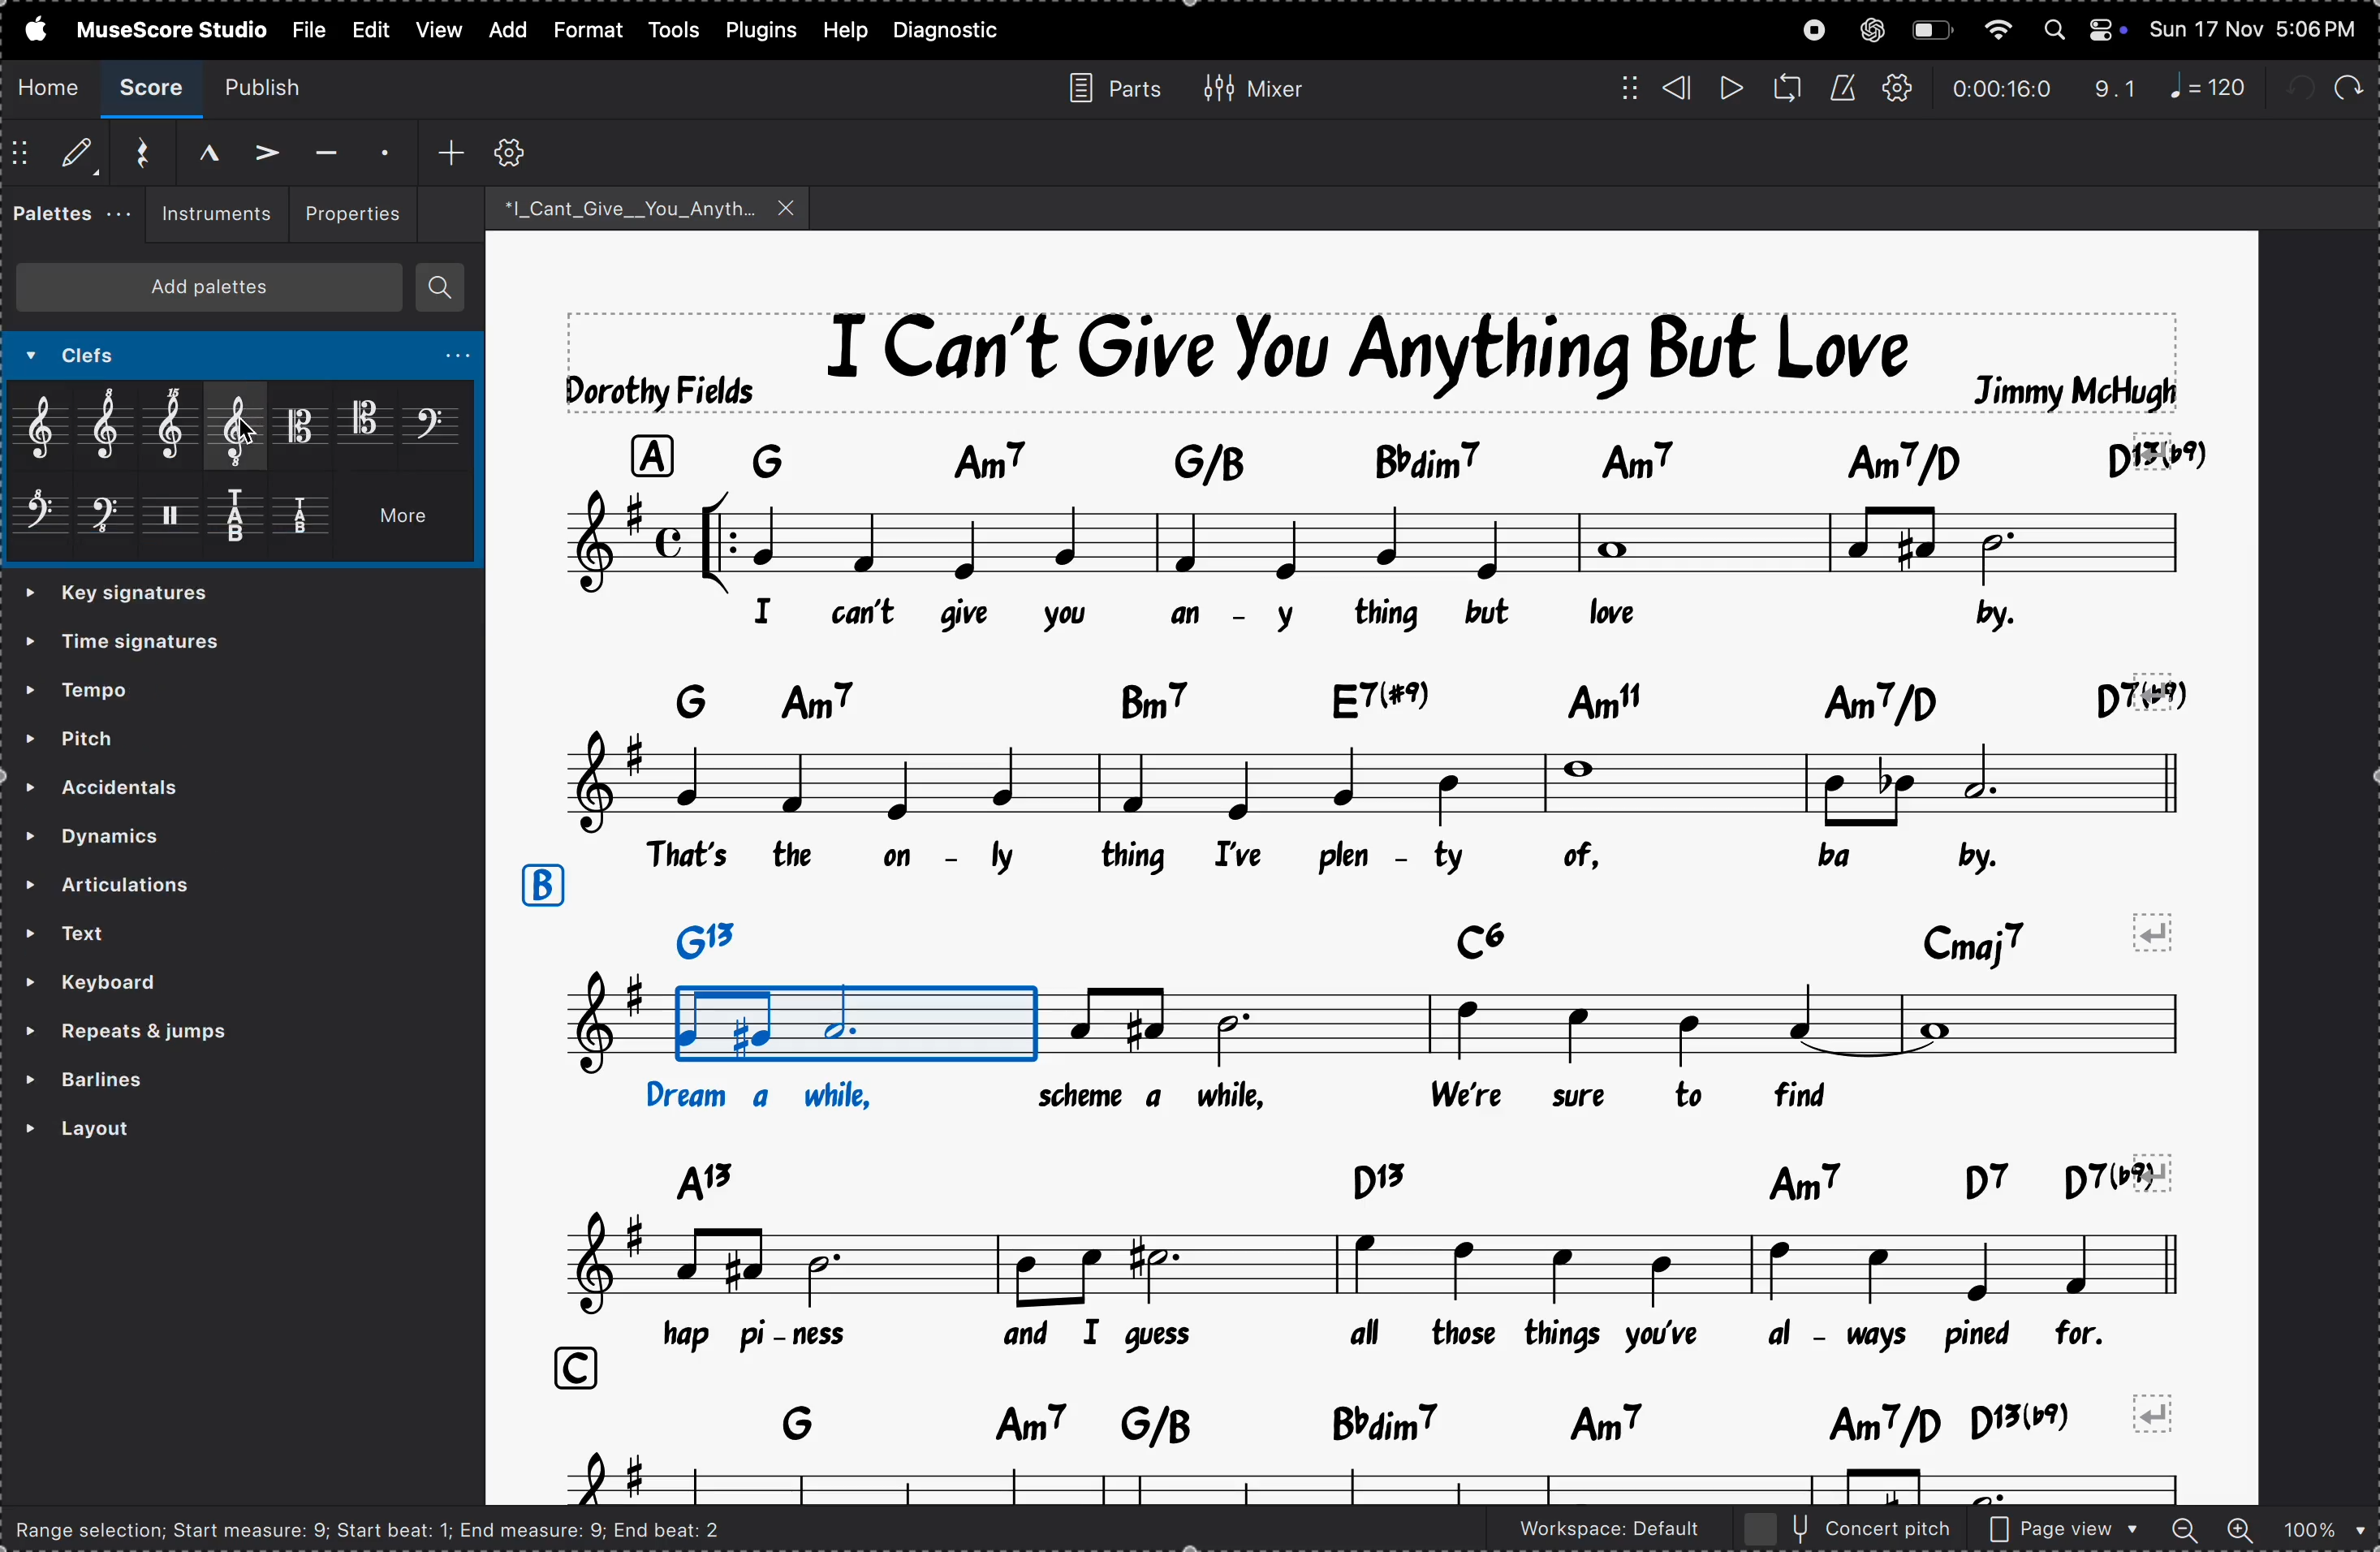 This screenshot has width=2380, height=1552. I want to click on bass clef 8 va alta, so click(41, 521).